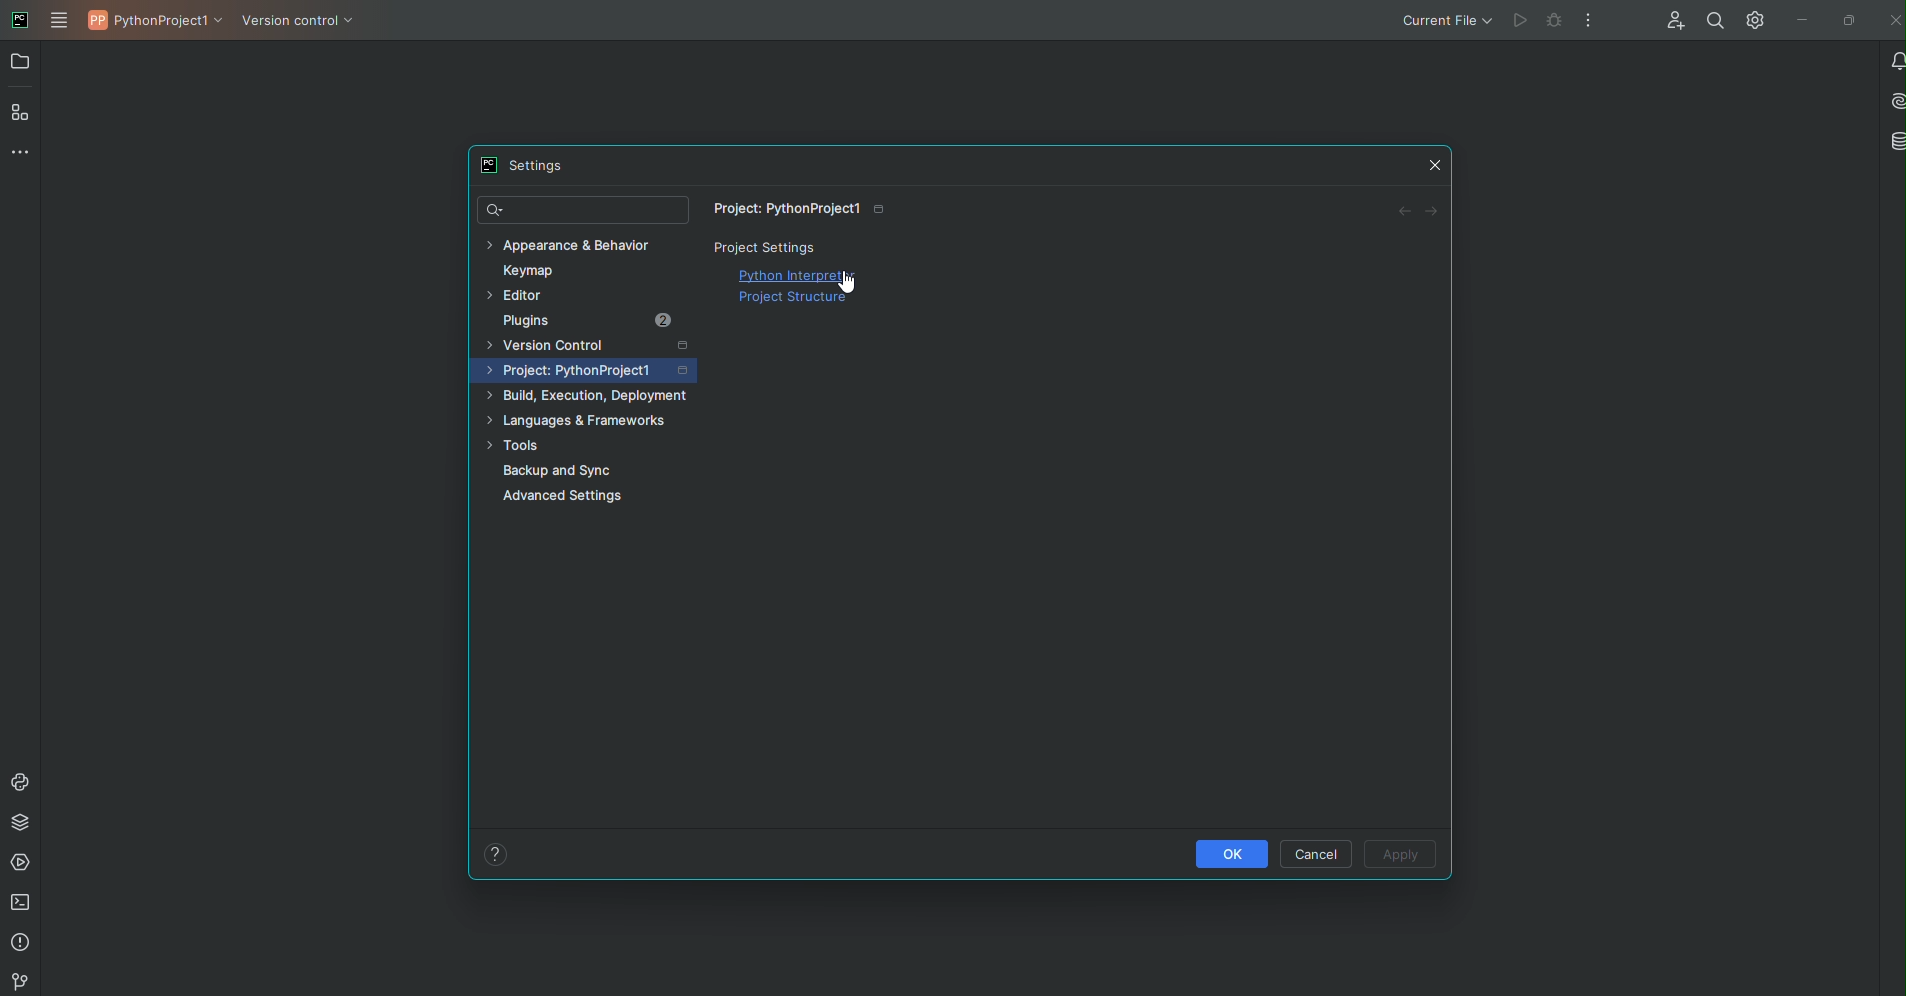 This screenshot has width=1906, height=996. I want to click on Keymap, so click(538, 269).